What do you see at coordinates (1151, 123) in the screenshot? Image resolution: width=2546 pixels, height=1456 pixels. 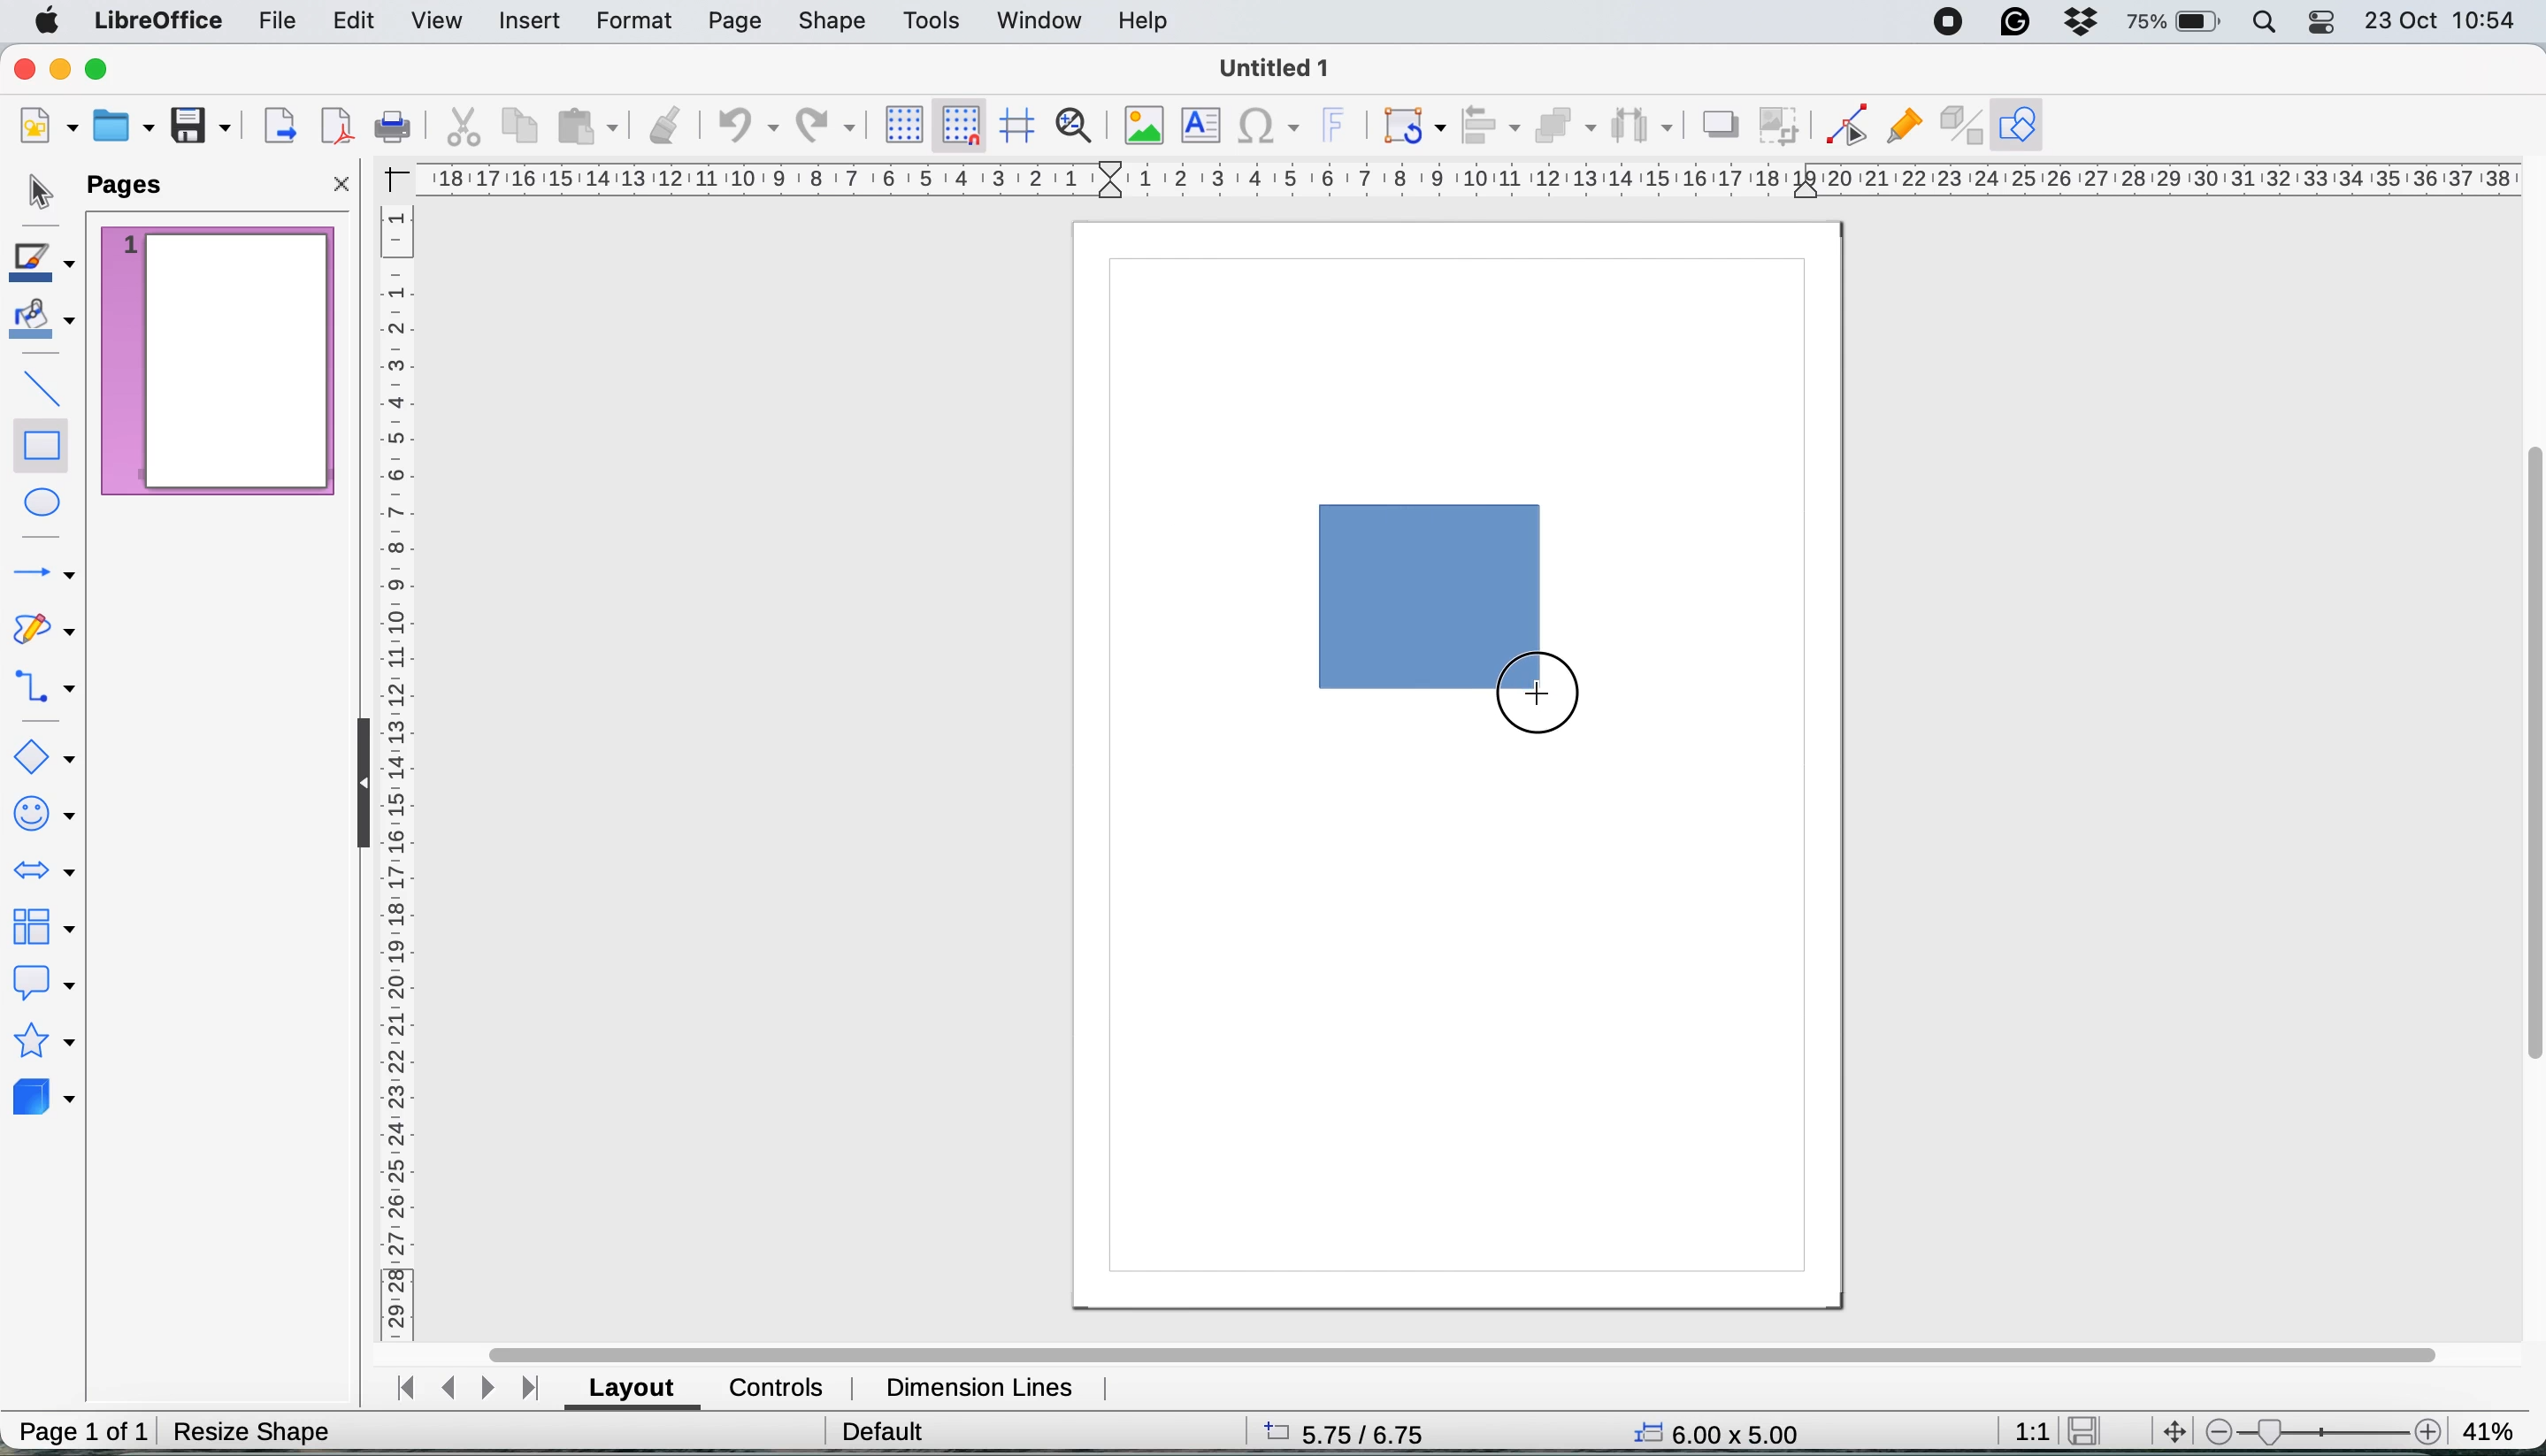 I see `insert image` at bounding box center [1151, 123].